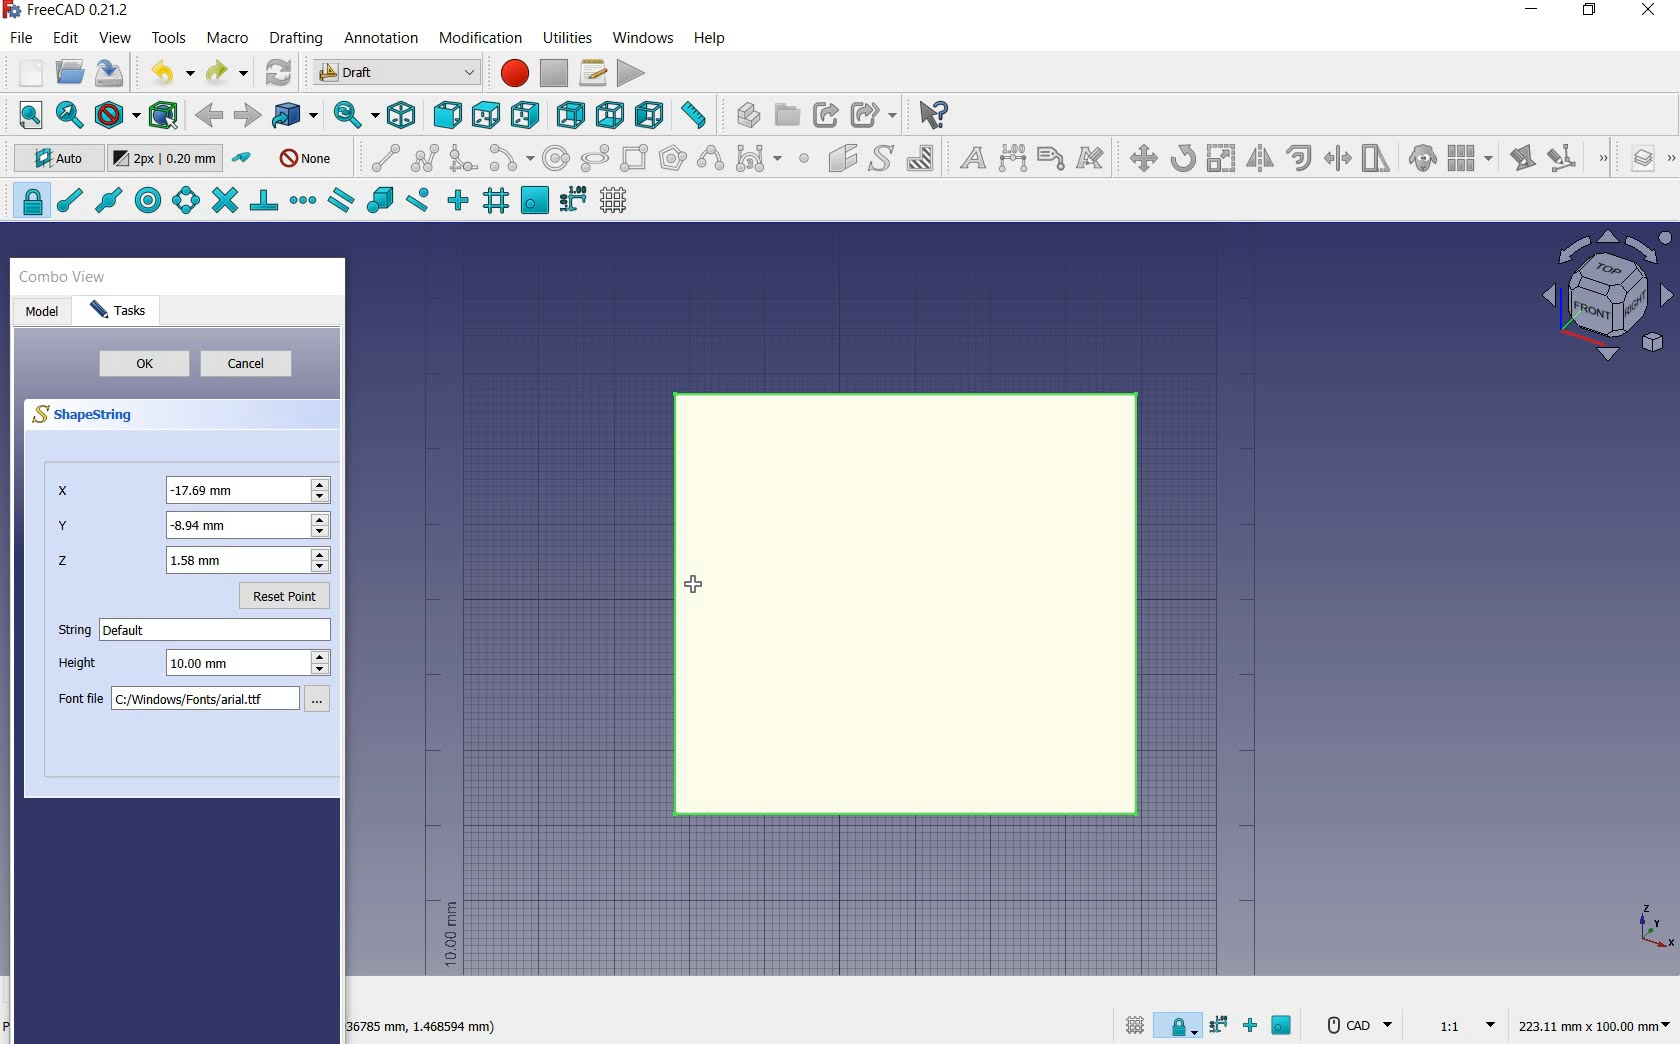 This screenshot has width=1680, height=1044. I want to click on isometric, so click(403, 118).